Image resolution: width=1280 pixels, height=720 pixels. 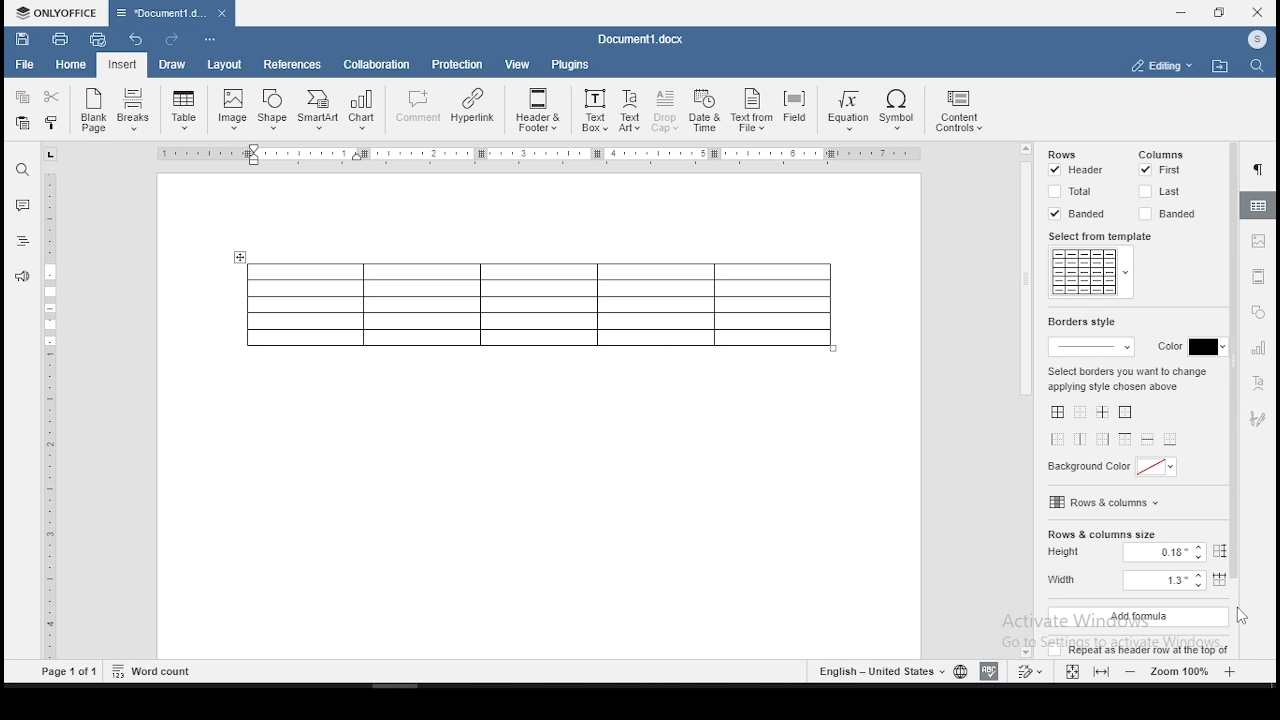 What do you see at coordinates (1105, 504) in the screenshot?
I see `rows and columns` at bounding box center [1105, 504].